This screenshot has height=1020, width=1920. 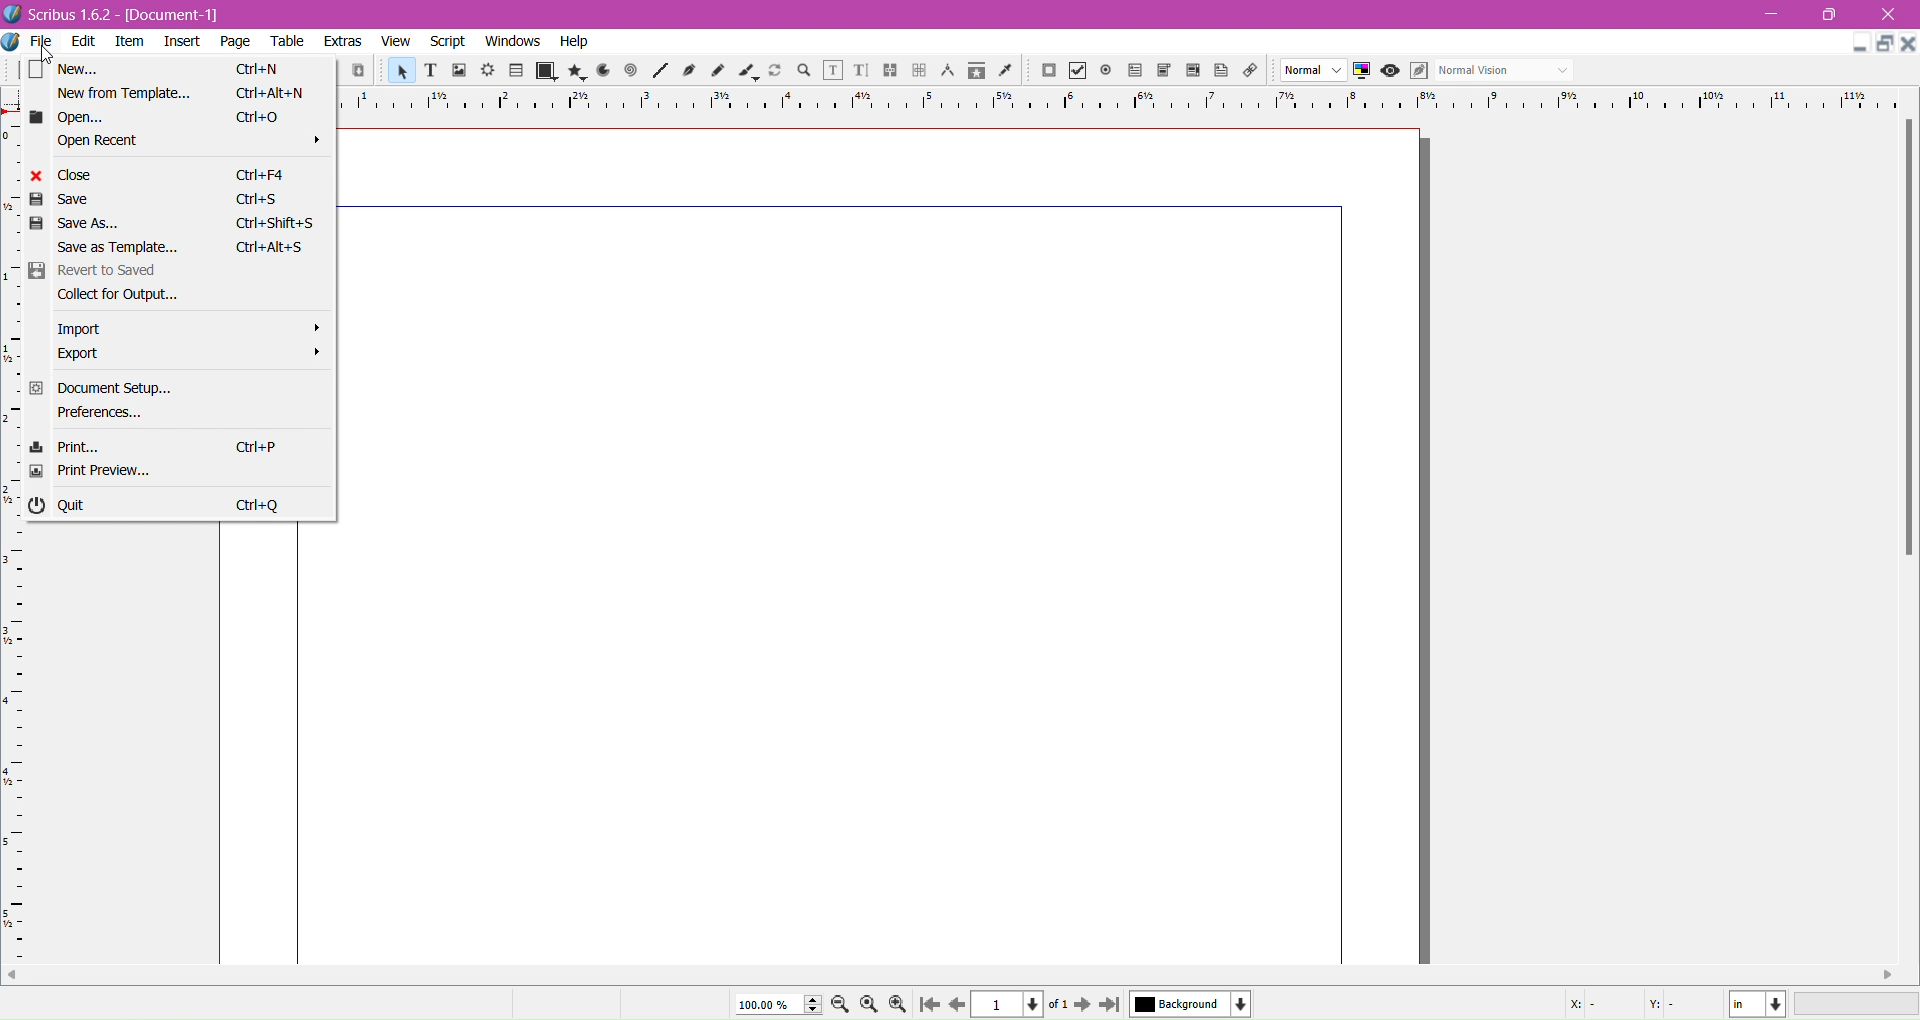 I want to click on Extras, so click(x=339, y=41).